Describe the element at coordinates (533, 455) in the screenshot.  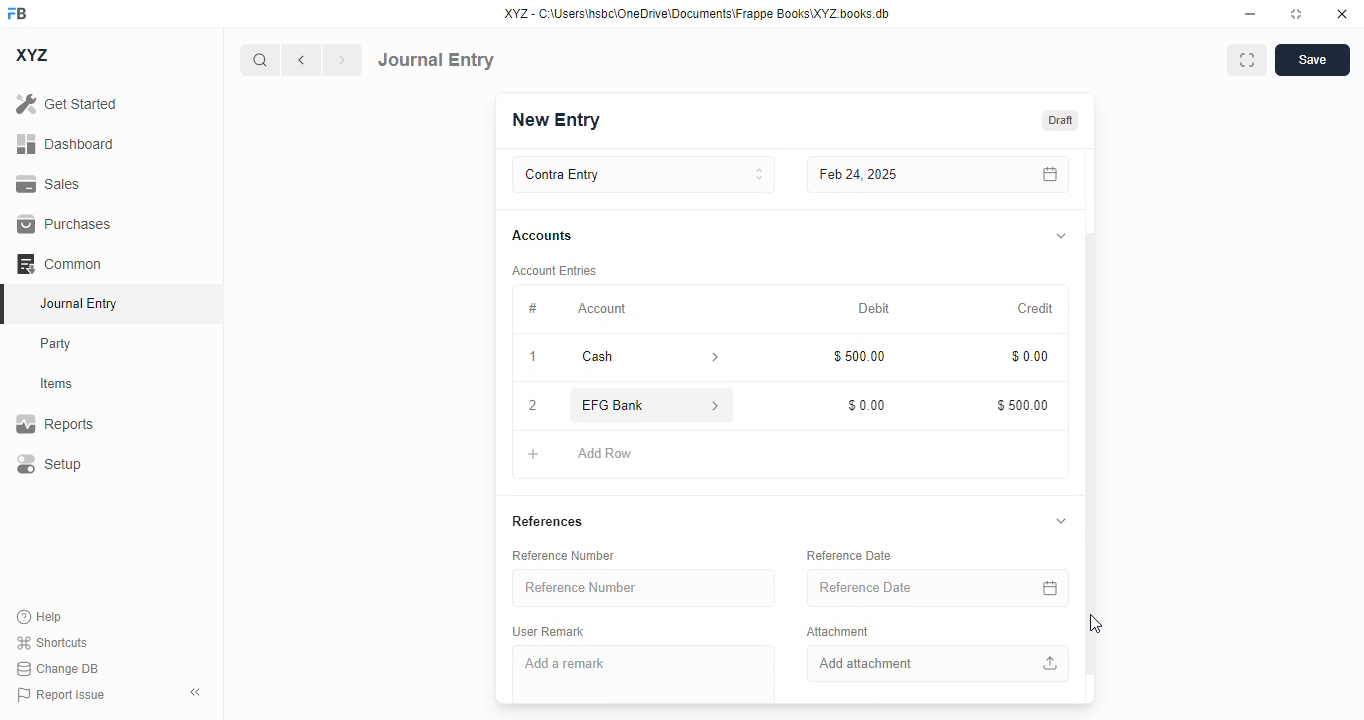
I see `add button` at that location.